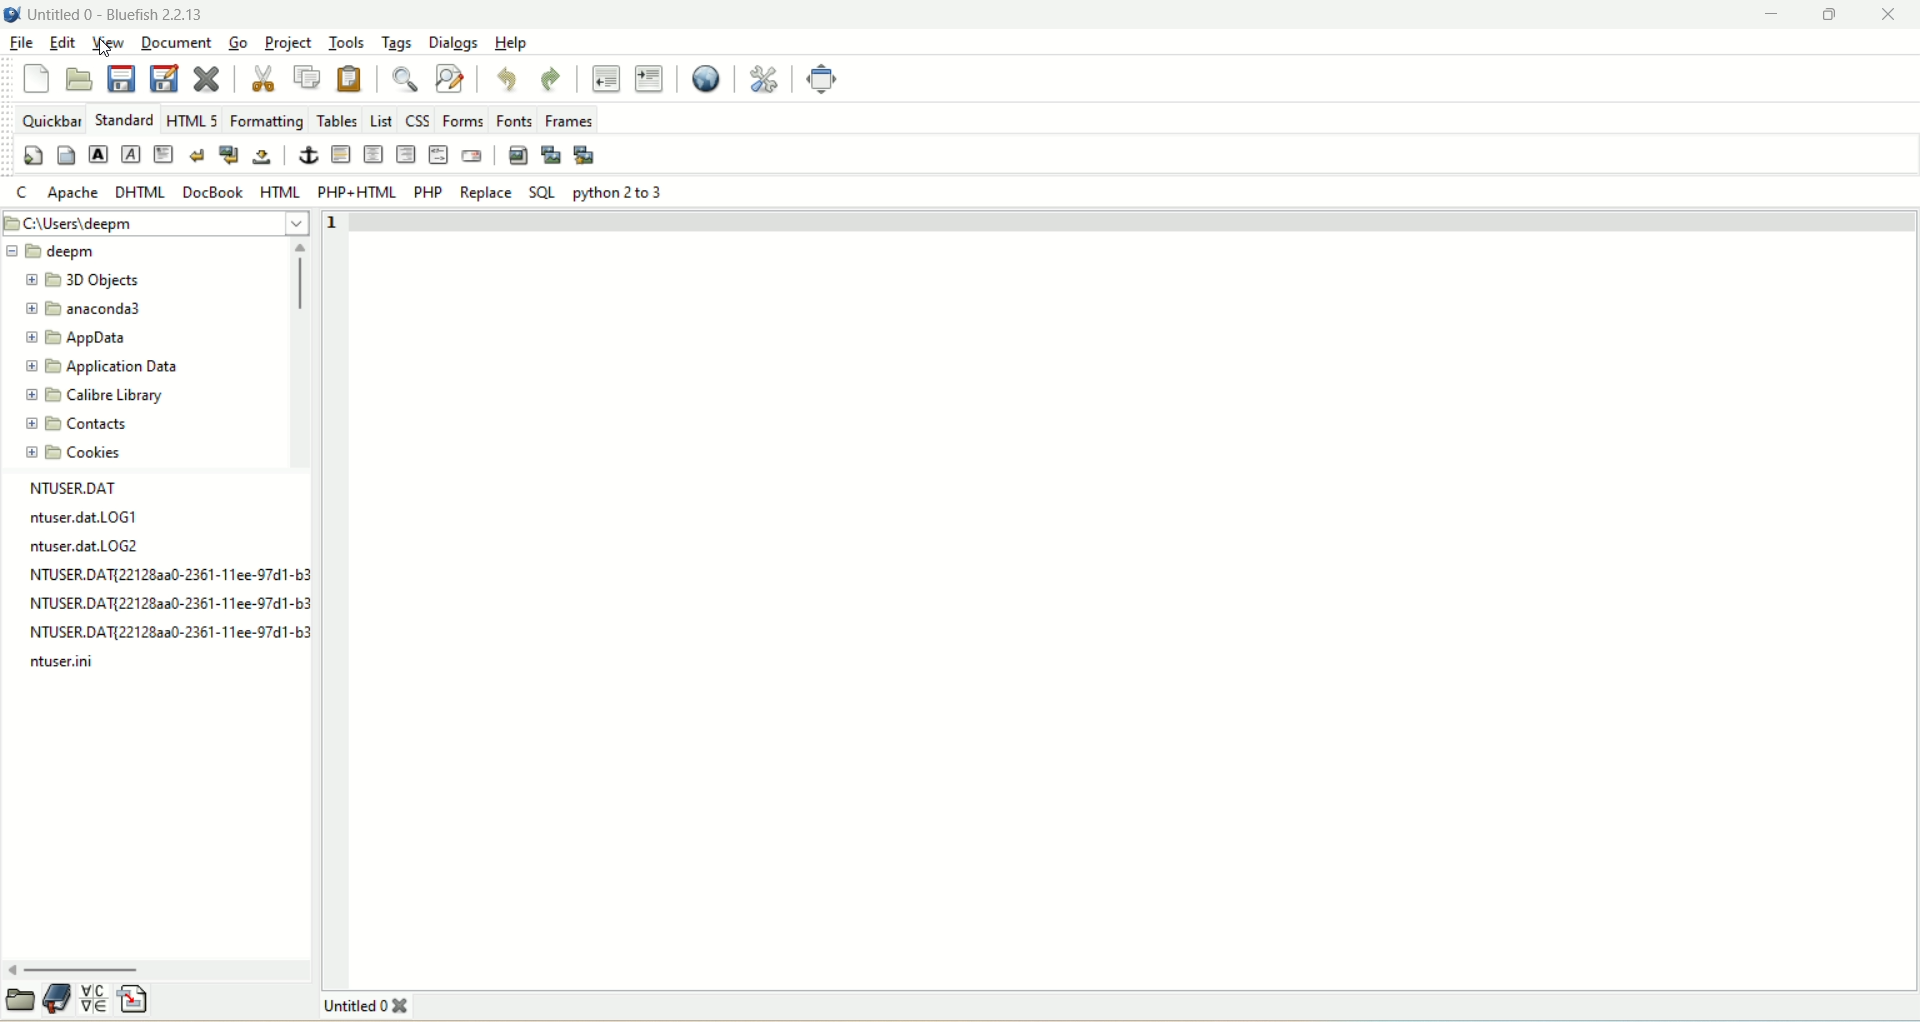  I want to click on unindent, so click(604, 80).